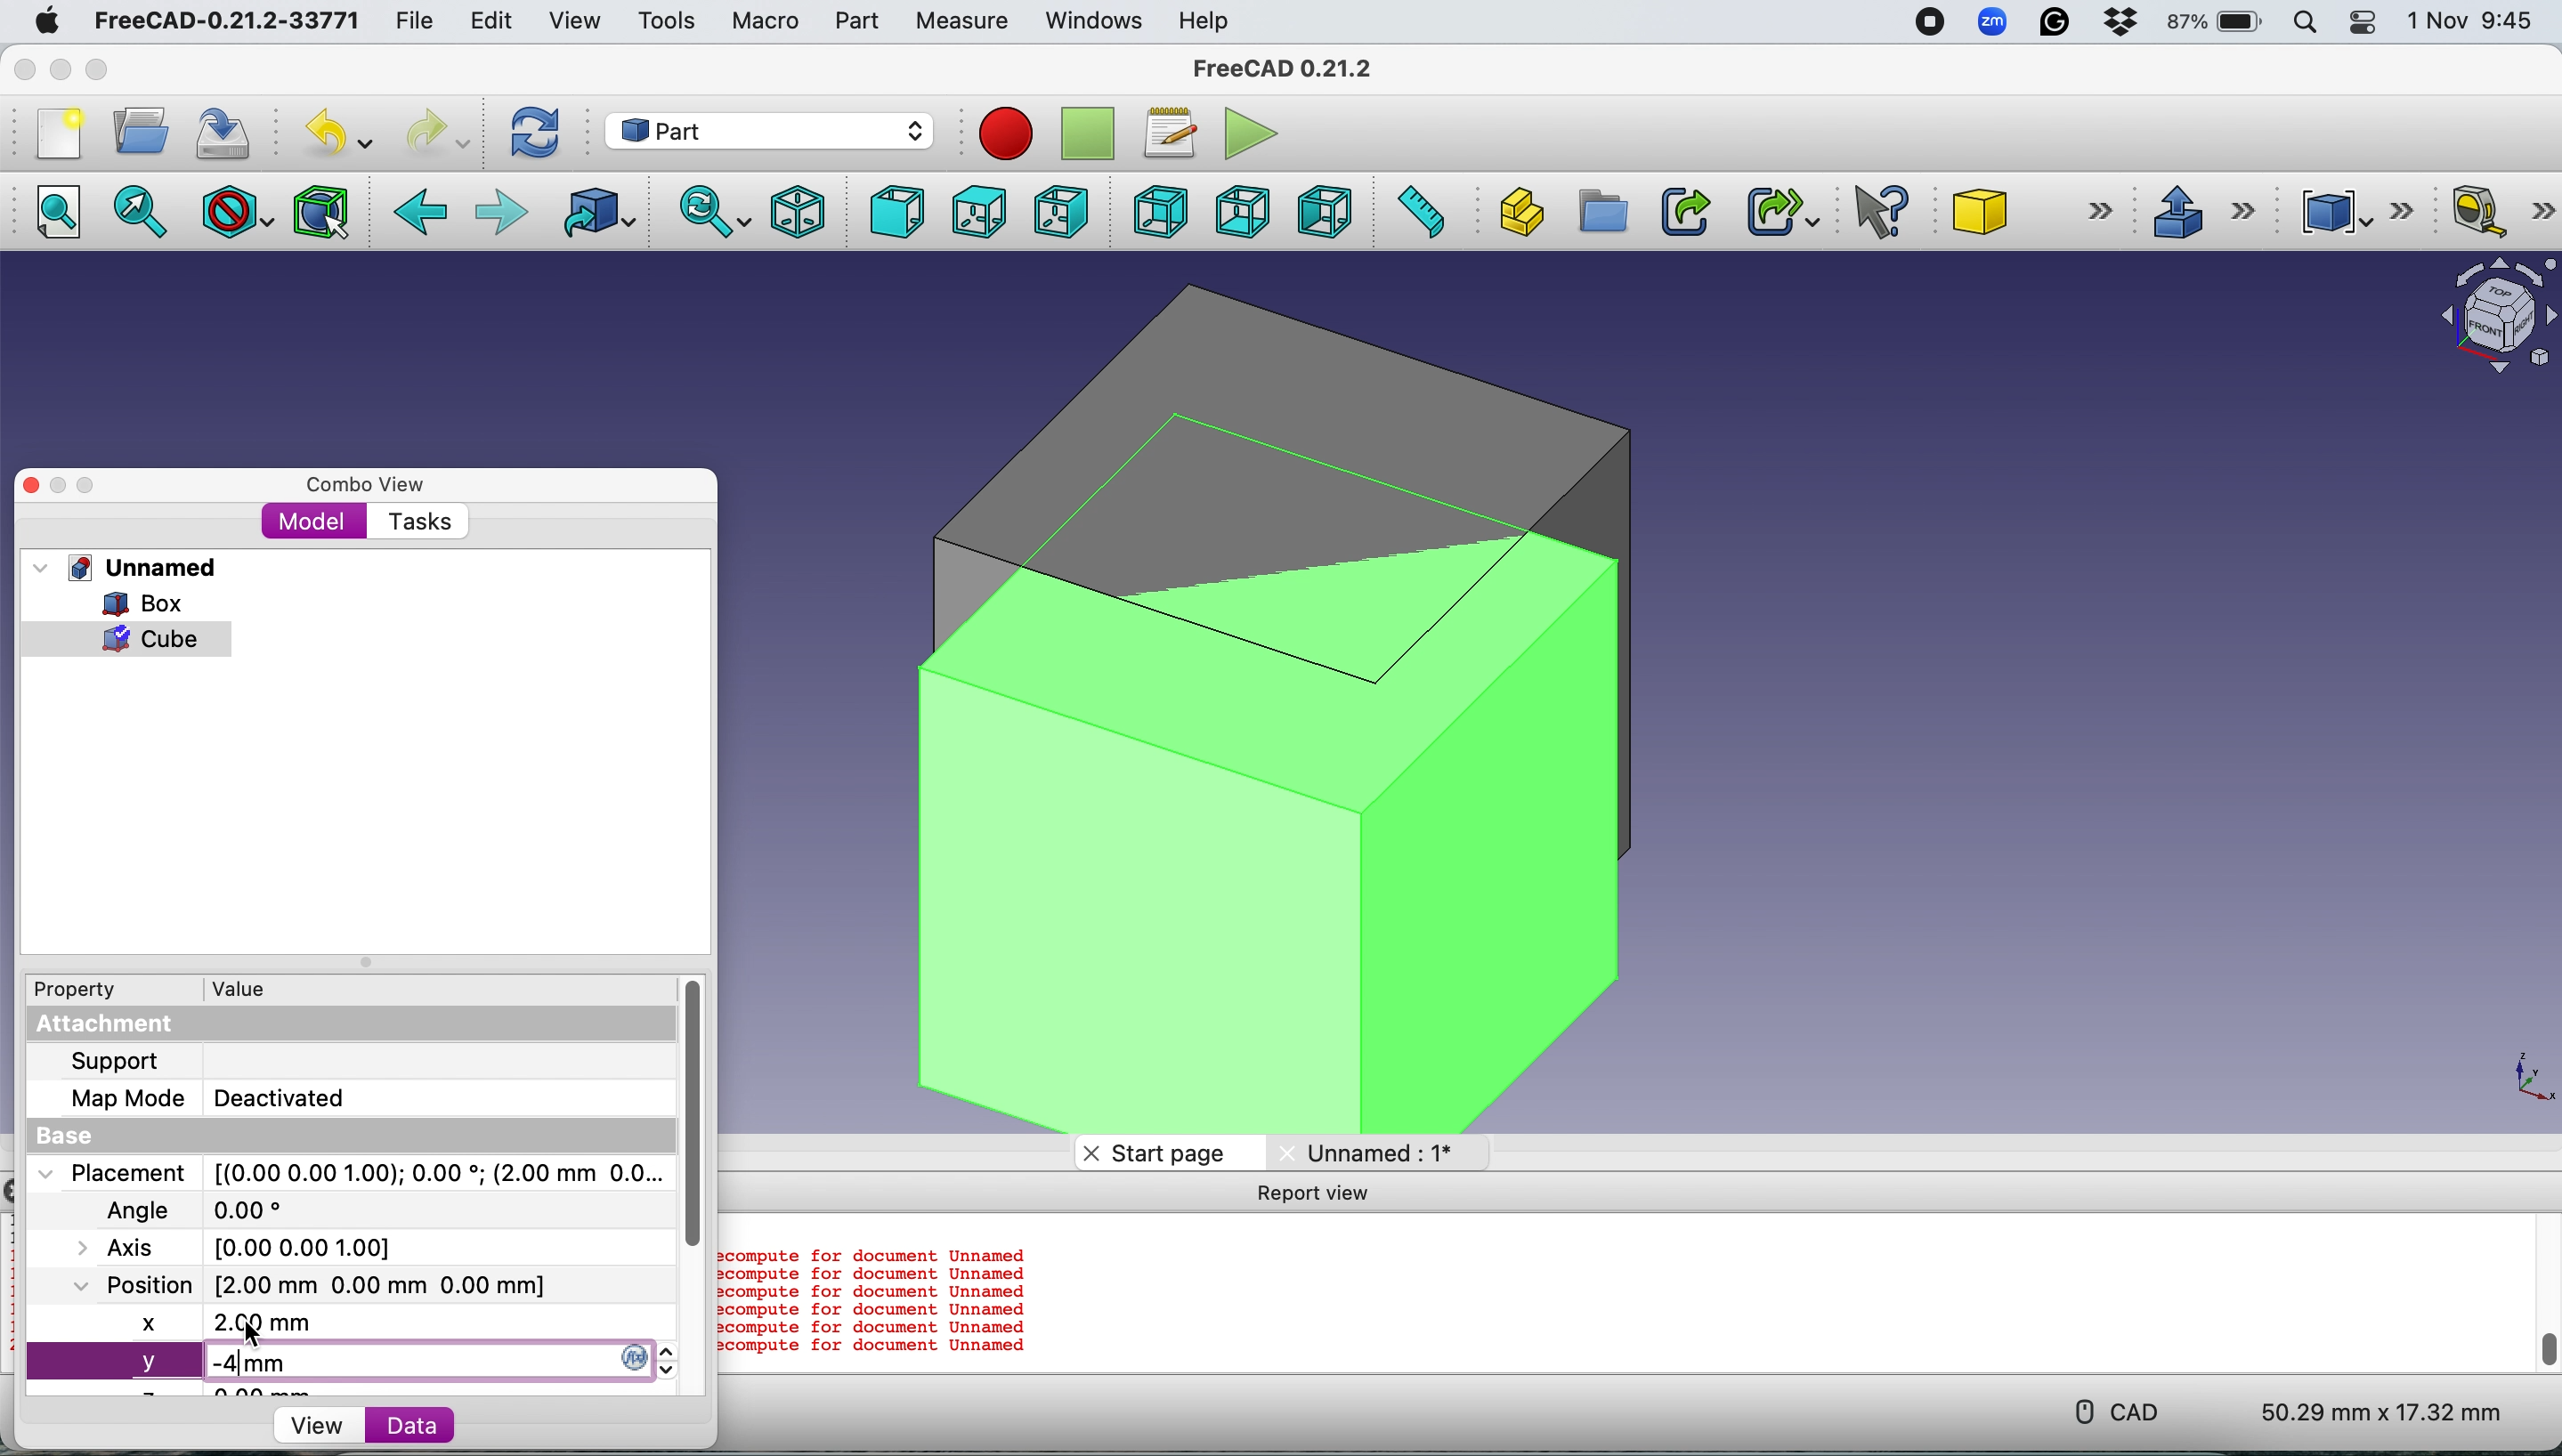 The width and height of the screenshot is (2562, 1456). What do you see at coordinates (1286, 71) in the screenshot?
I see `FreeCAD 0.21.2` at bounding box center [1286, 71].